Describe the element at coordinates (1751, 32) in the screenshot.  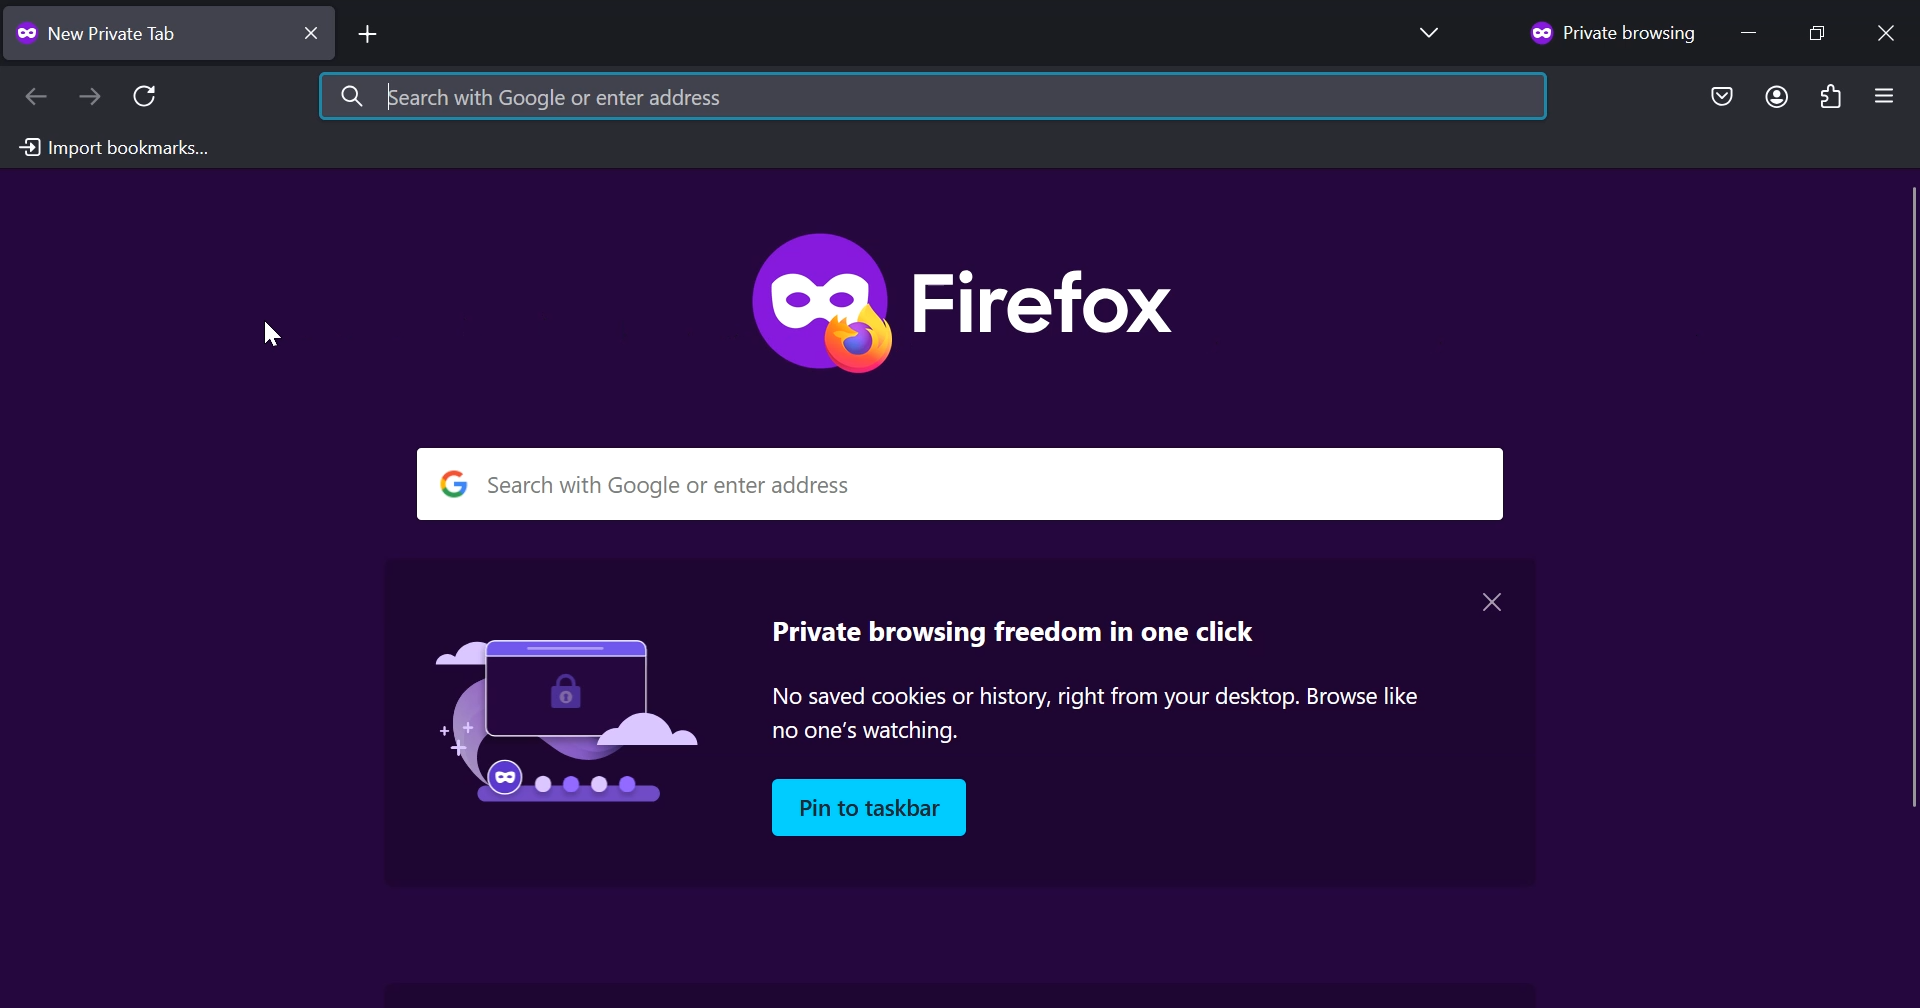
I see `Minimize` at that location.